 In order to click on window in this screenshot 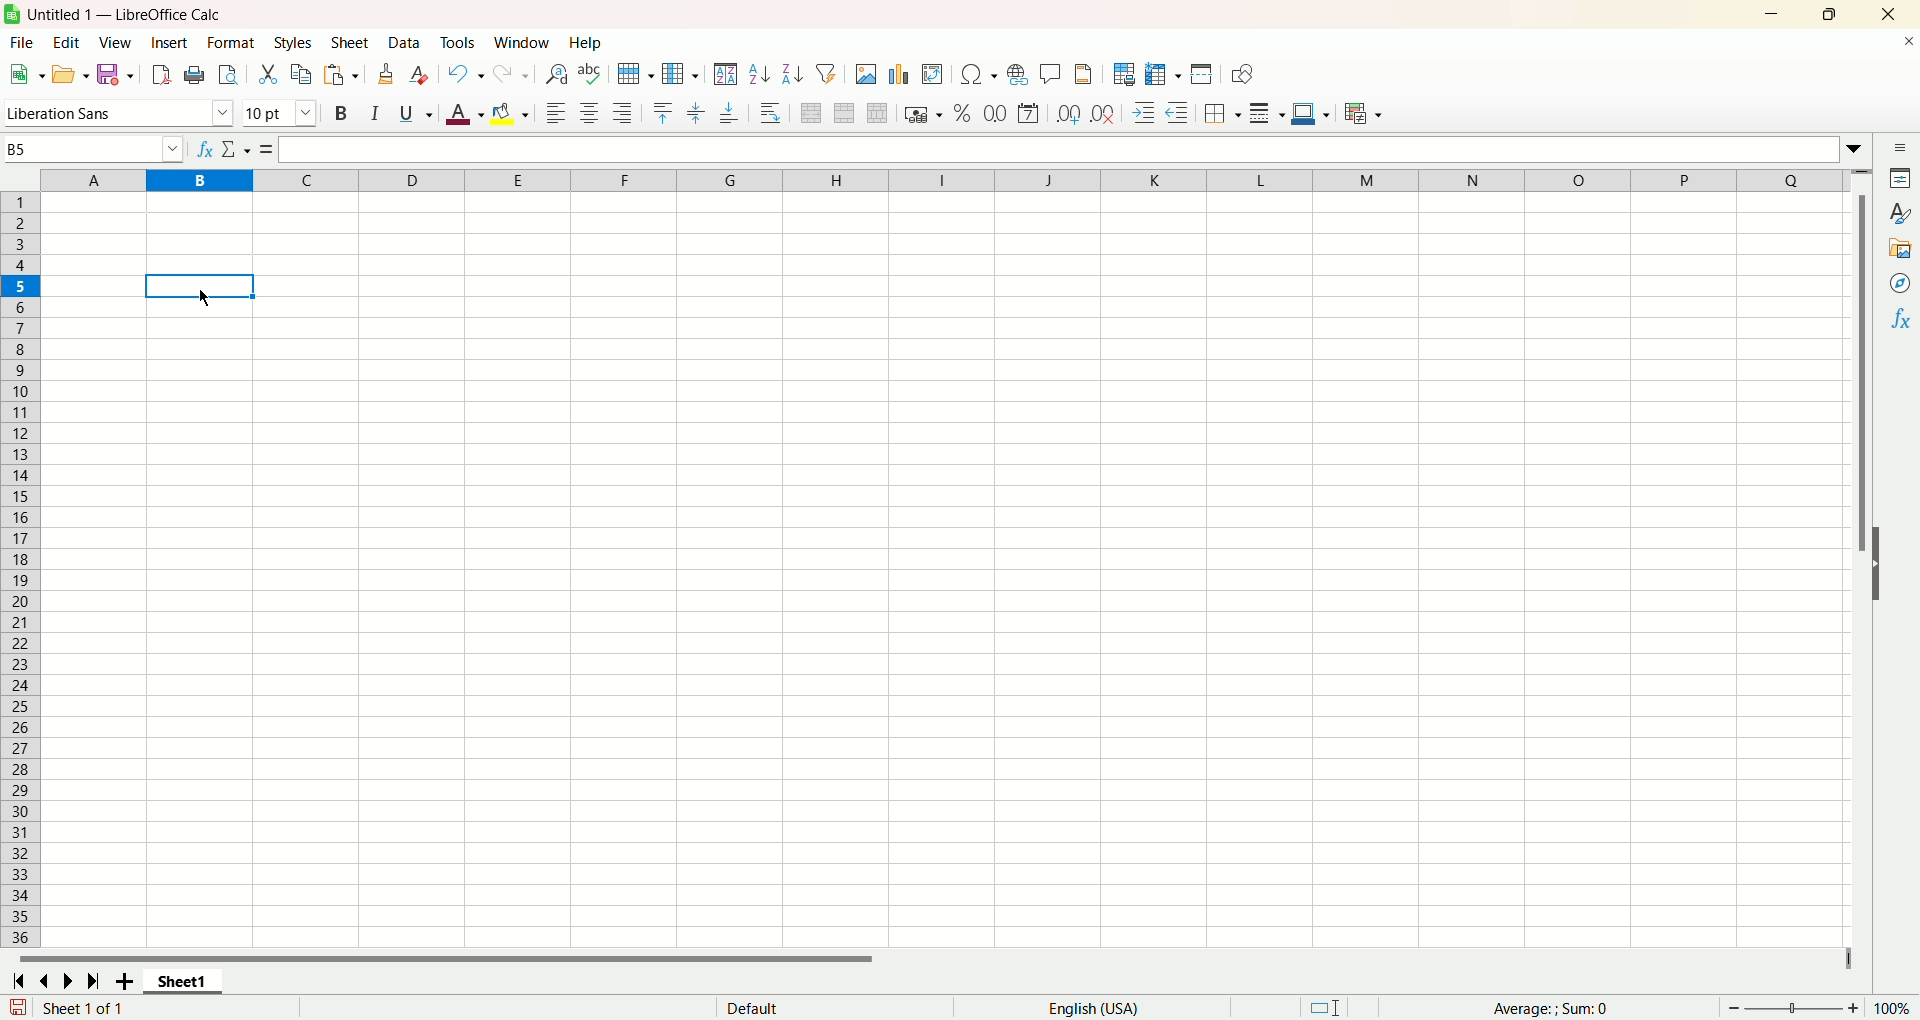, I will do `click(520, 43)`.